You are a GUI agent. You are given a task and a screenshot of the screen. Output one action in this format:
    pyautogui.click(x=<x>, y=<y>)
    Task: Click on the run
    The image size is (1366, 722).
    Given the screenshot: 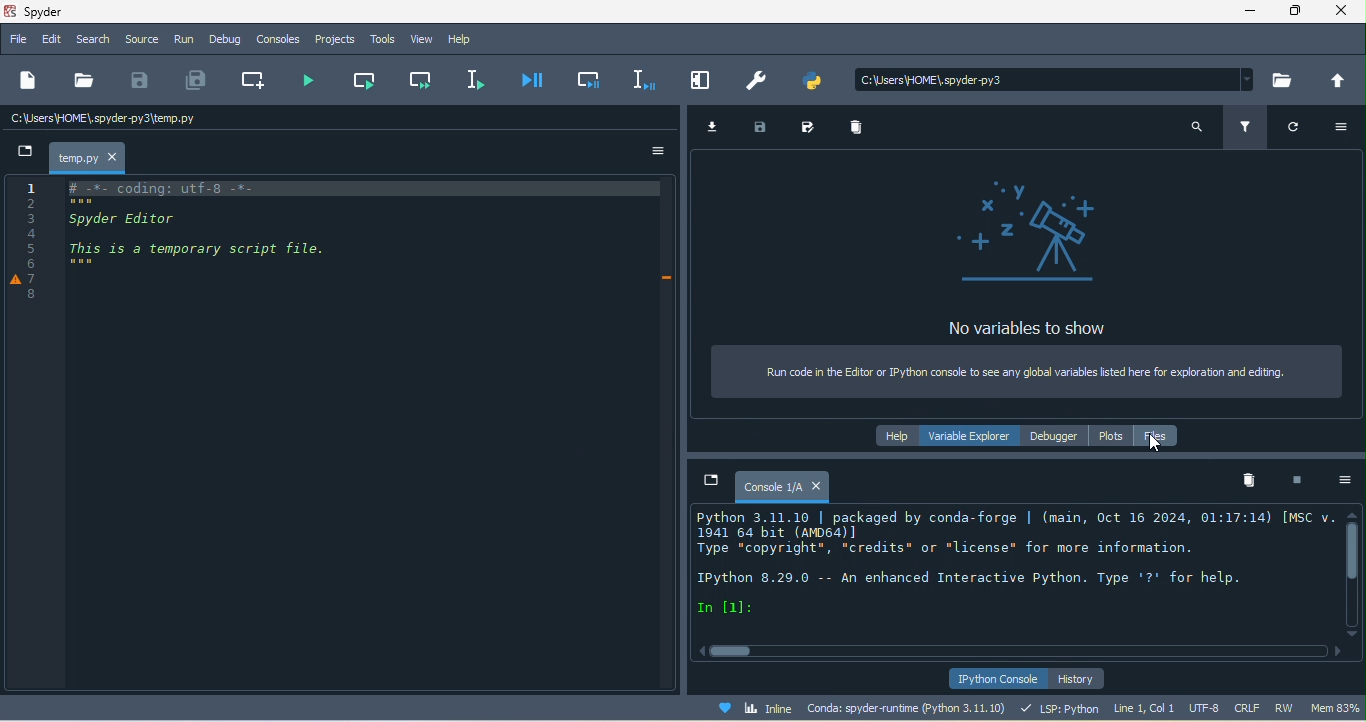 What is the action you would take?
    pyautogui.click(x=181, y=38)
    